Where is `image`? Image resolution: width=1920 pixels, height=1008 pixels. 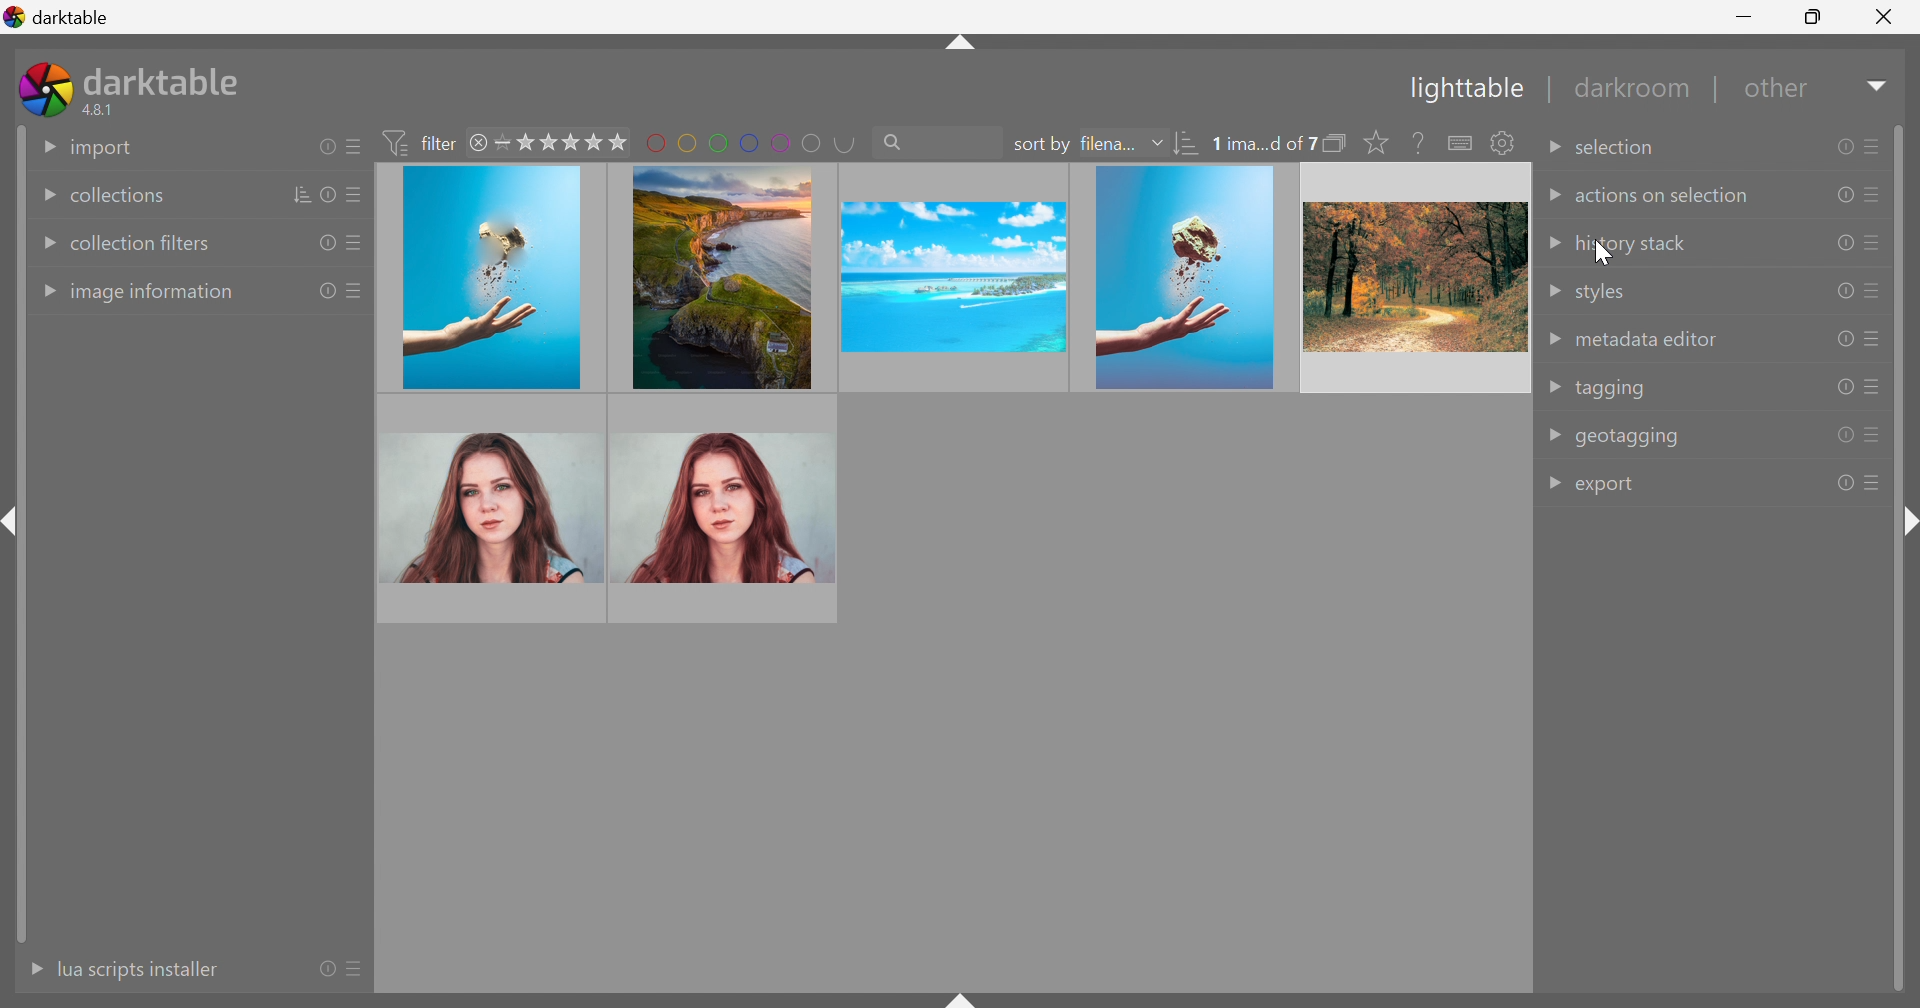 image is located at coordinates (718, 276).